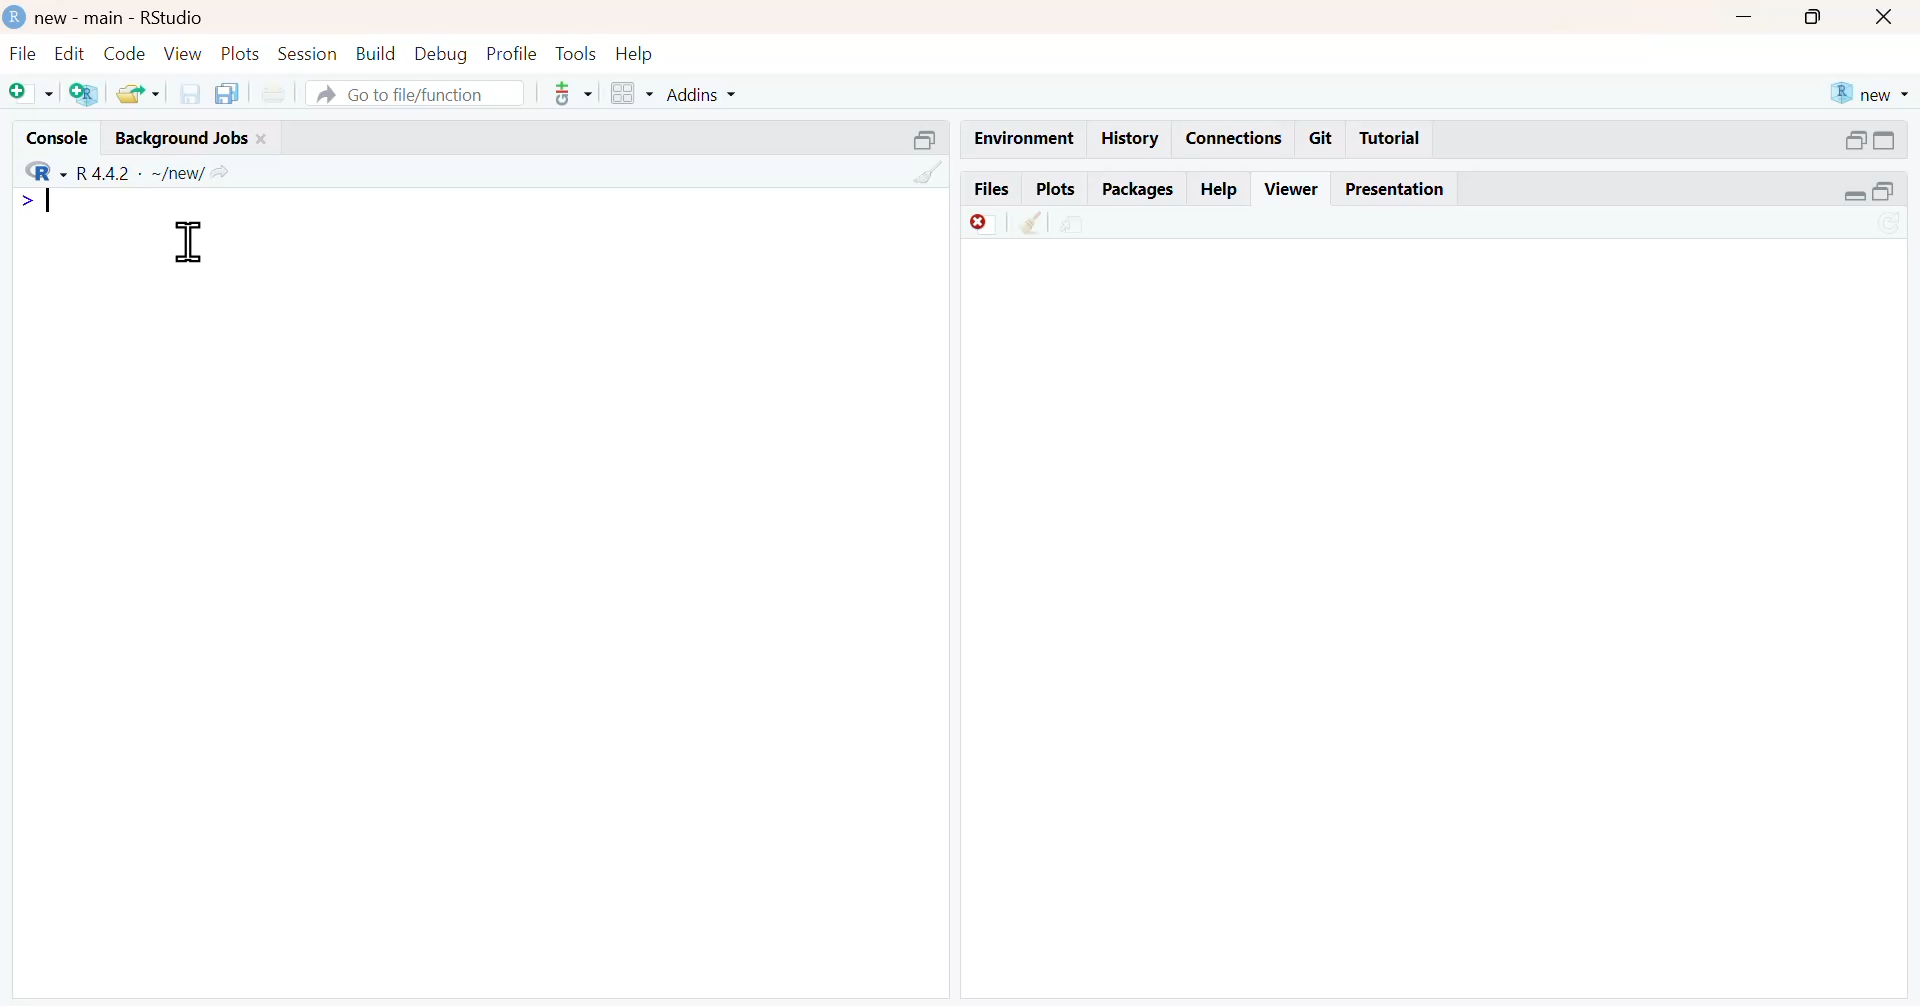  Describe the element at coordinates (477, 631) in the screenshot. I see `empty area` at that location.